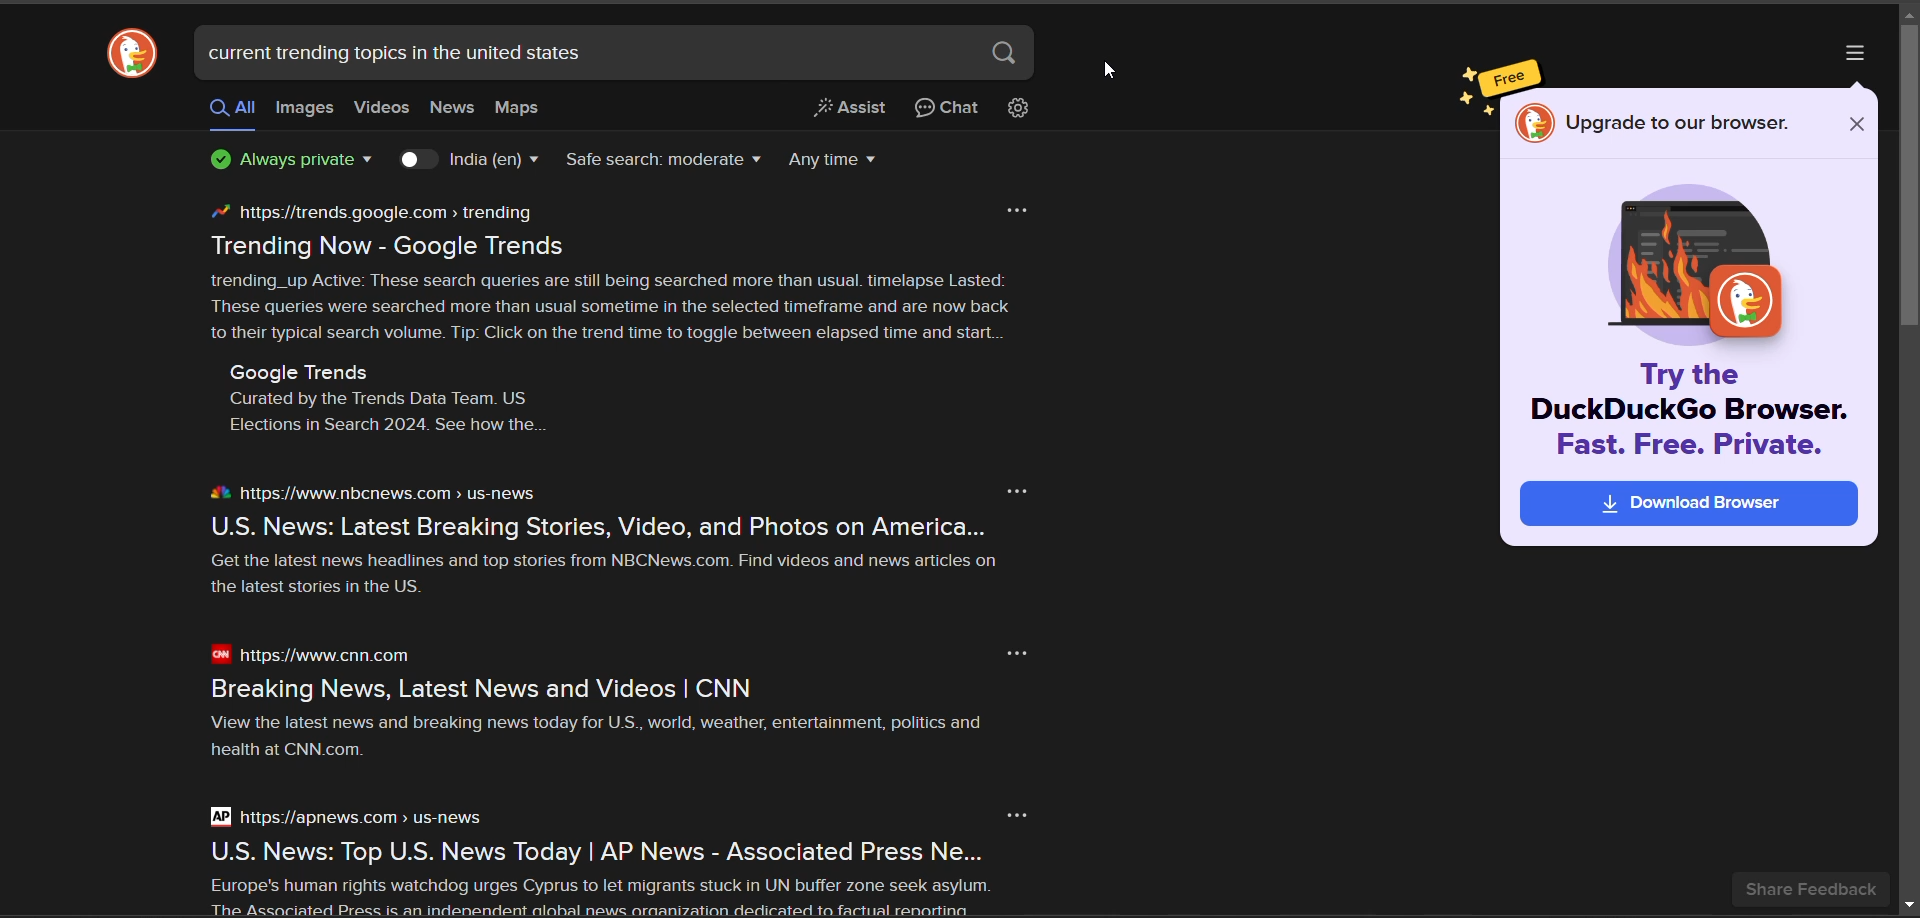  What do you see at coordinates (1908, 176) in the screenshot?
I see `vertical scroll bar` at bounding box center [1908, 176].